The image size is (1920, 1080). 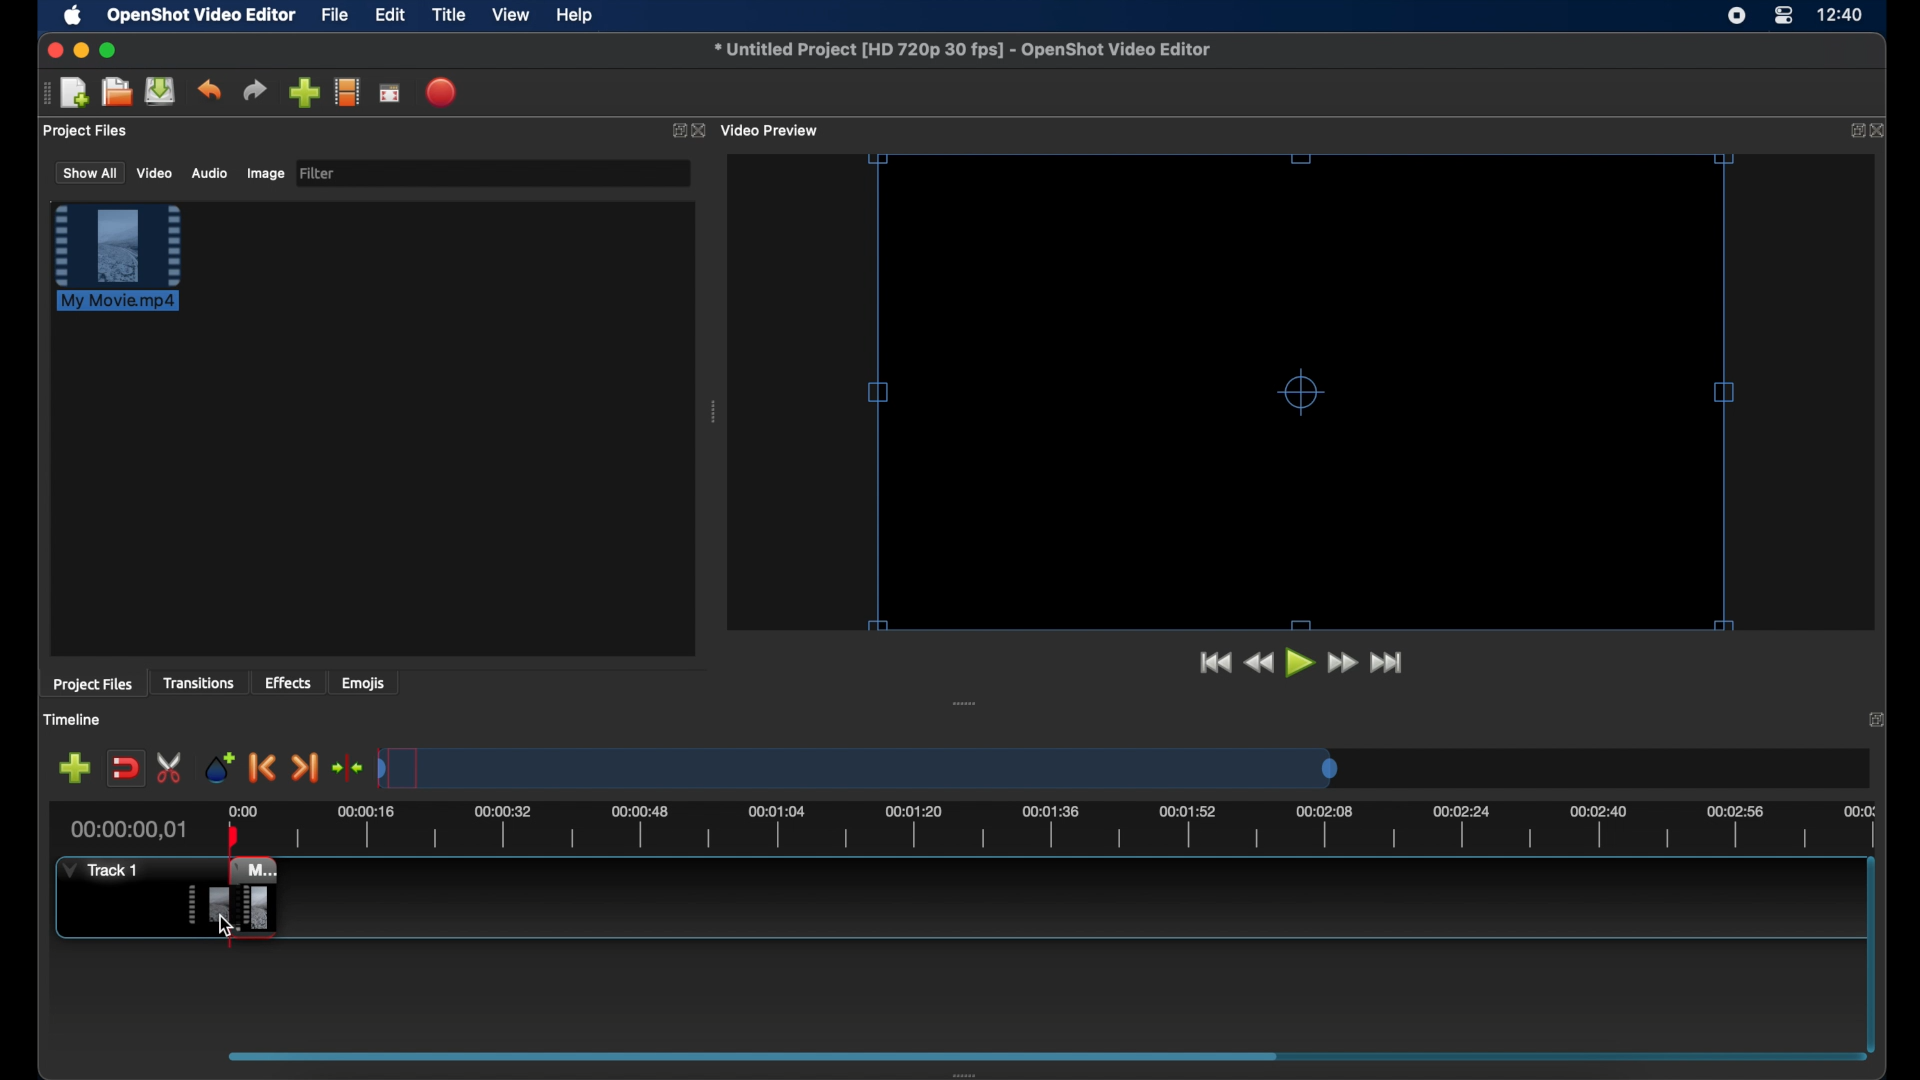 I want to click on jump to start, so click(x=1211, y=662).